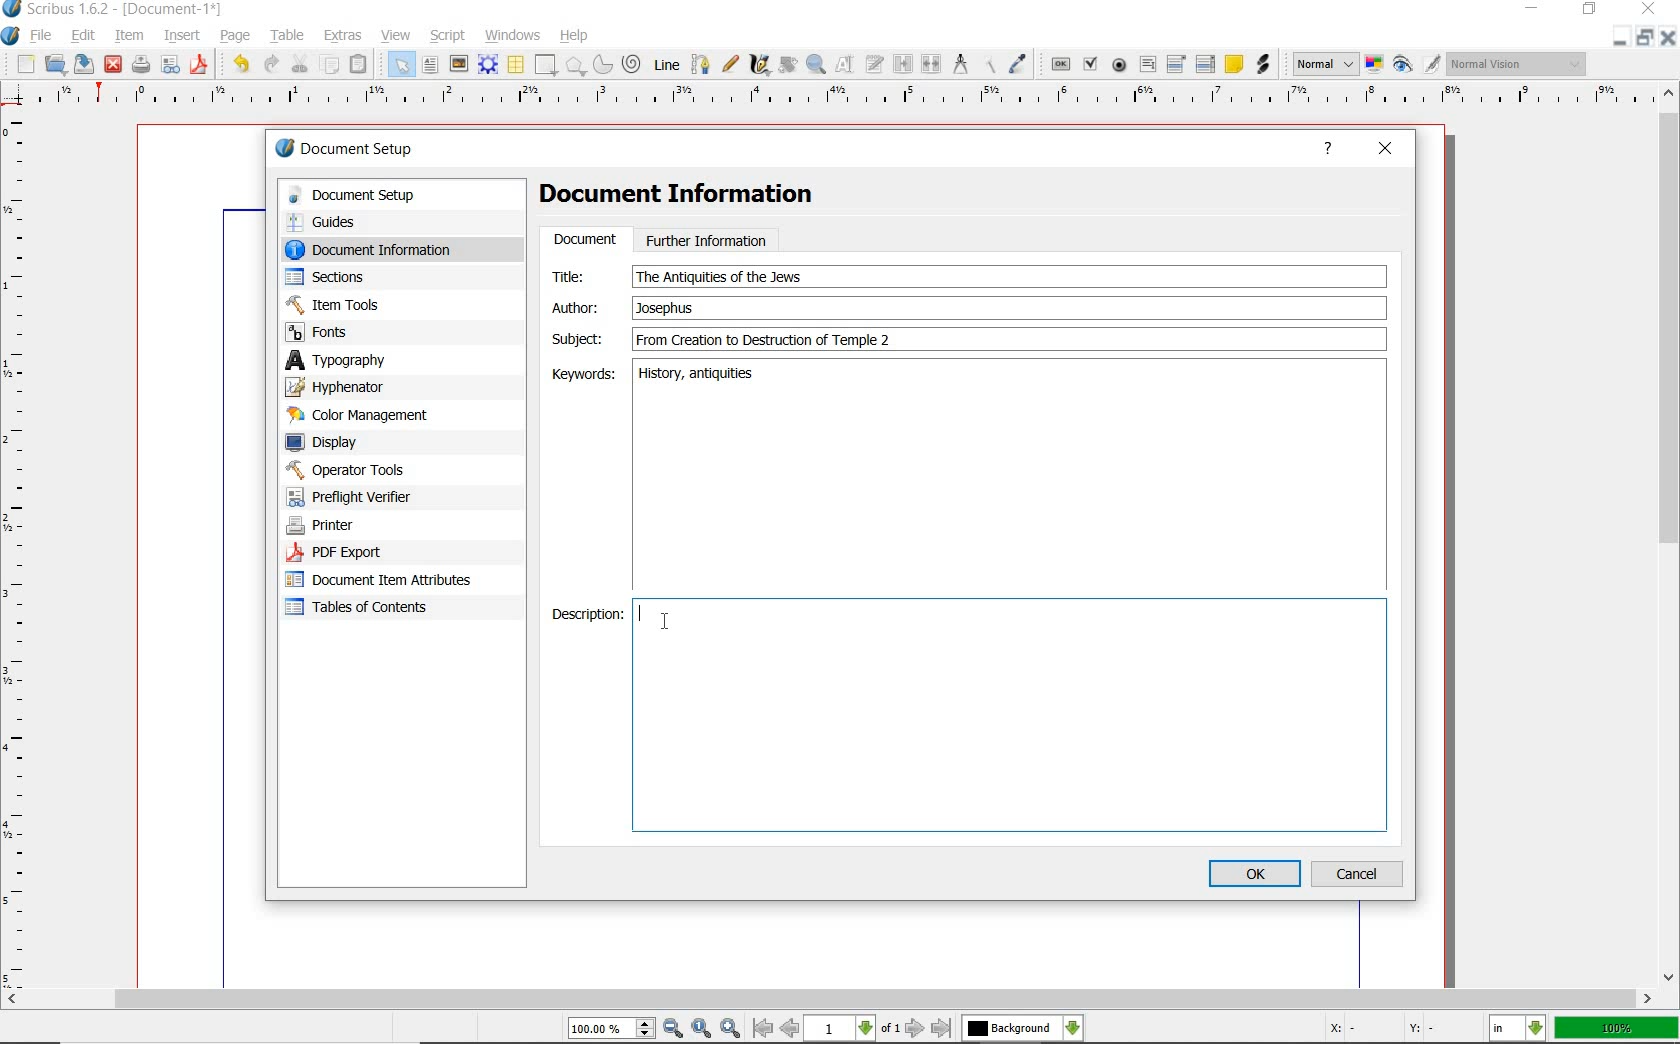 This screenshot has height=1044, width=1680. What do you see at coordinates (56, 64) in the screenshot?
I see `open` at bounding box center [56, 64].